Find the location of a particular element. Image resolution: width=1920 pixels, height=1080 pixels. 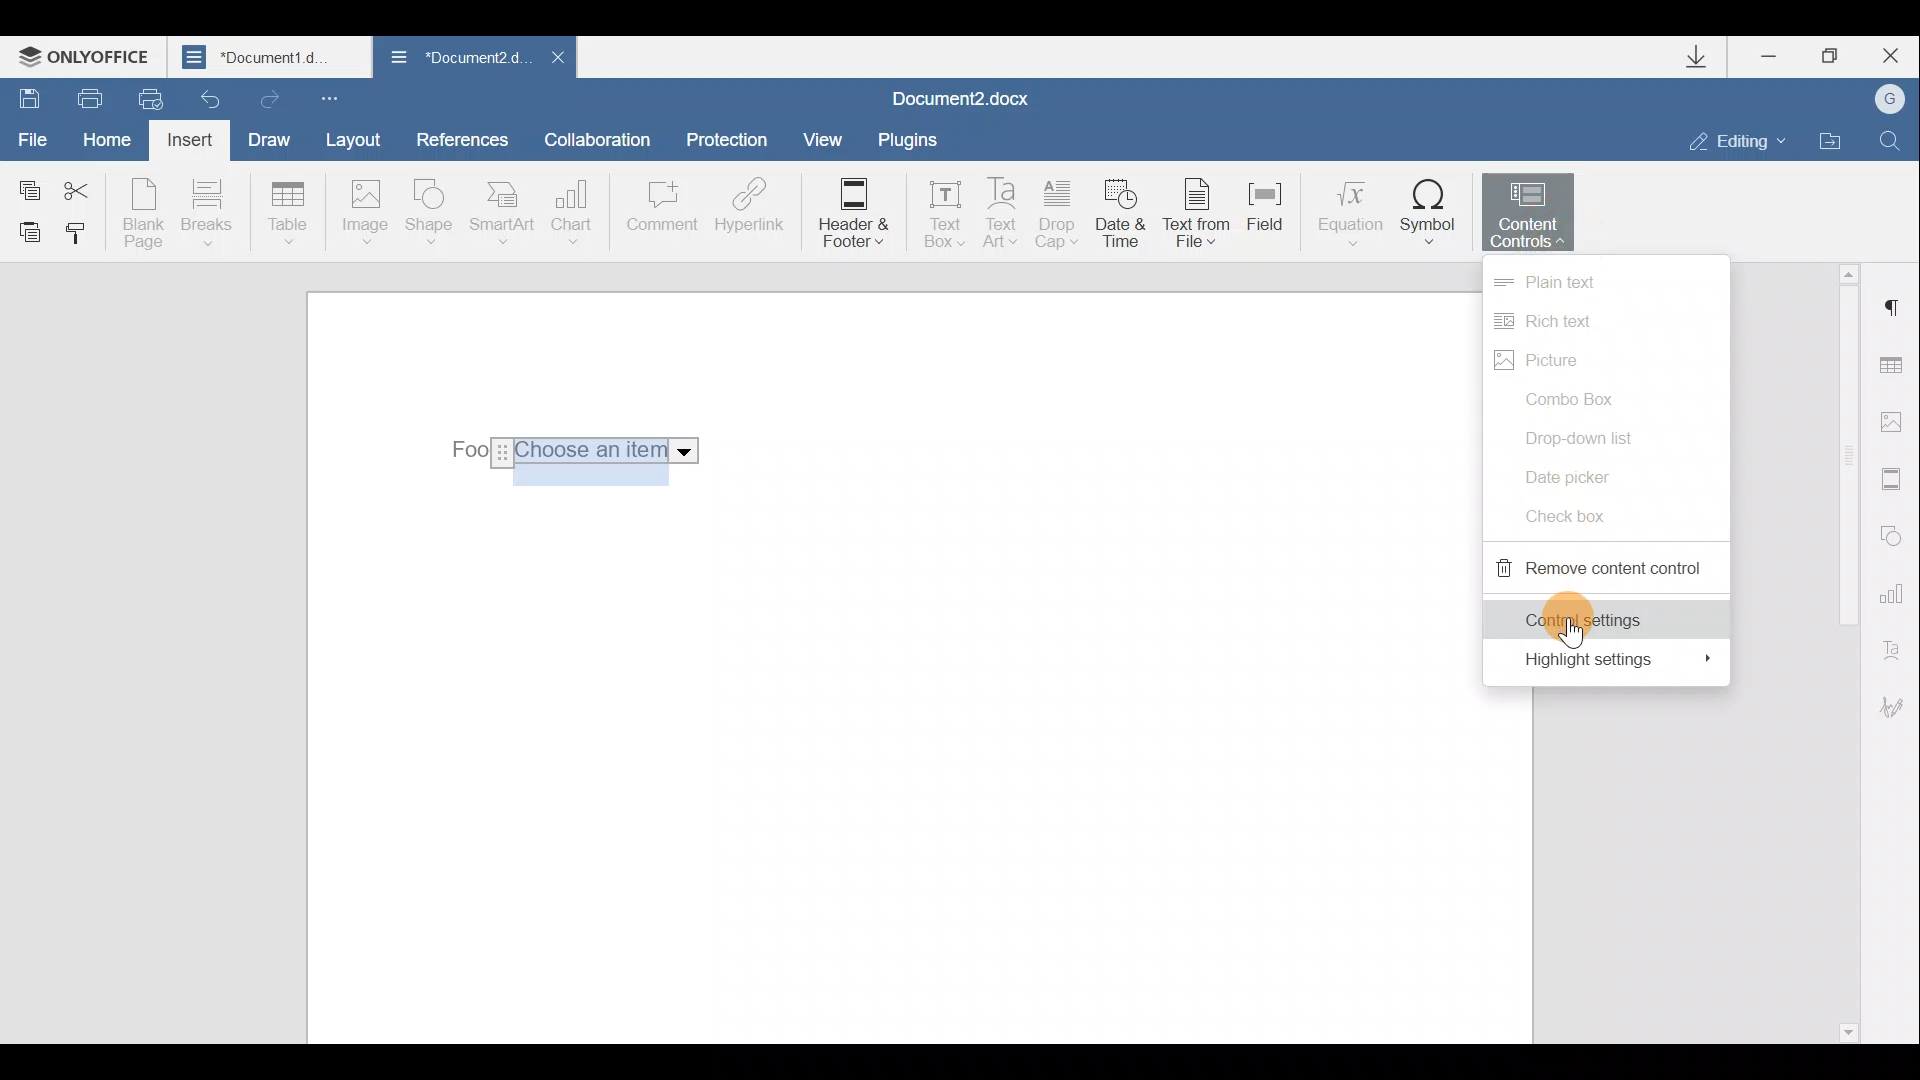

Header & footer is located at coordinates (852, 214).